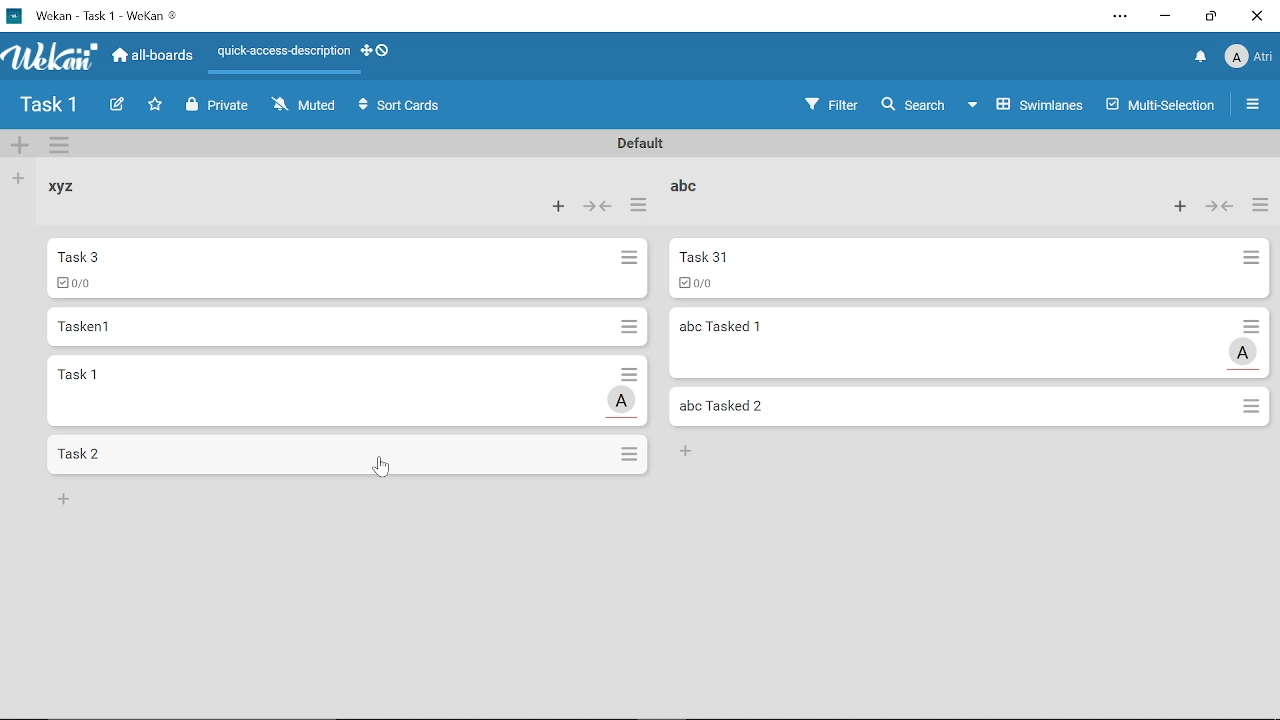 Image resolution: width=1280 pixels, height=720 pixels. I want to click on Settings and other options, so click(1122, 18).